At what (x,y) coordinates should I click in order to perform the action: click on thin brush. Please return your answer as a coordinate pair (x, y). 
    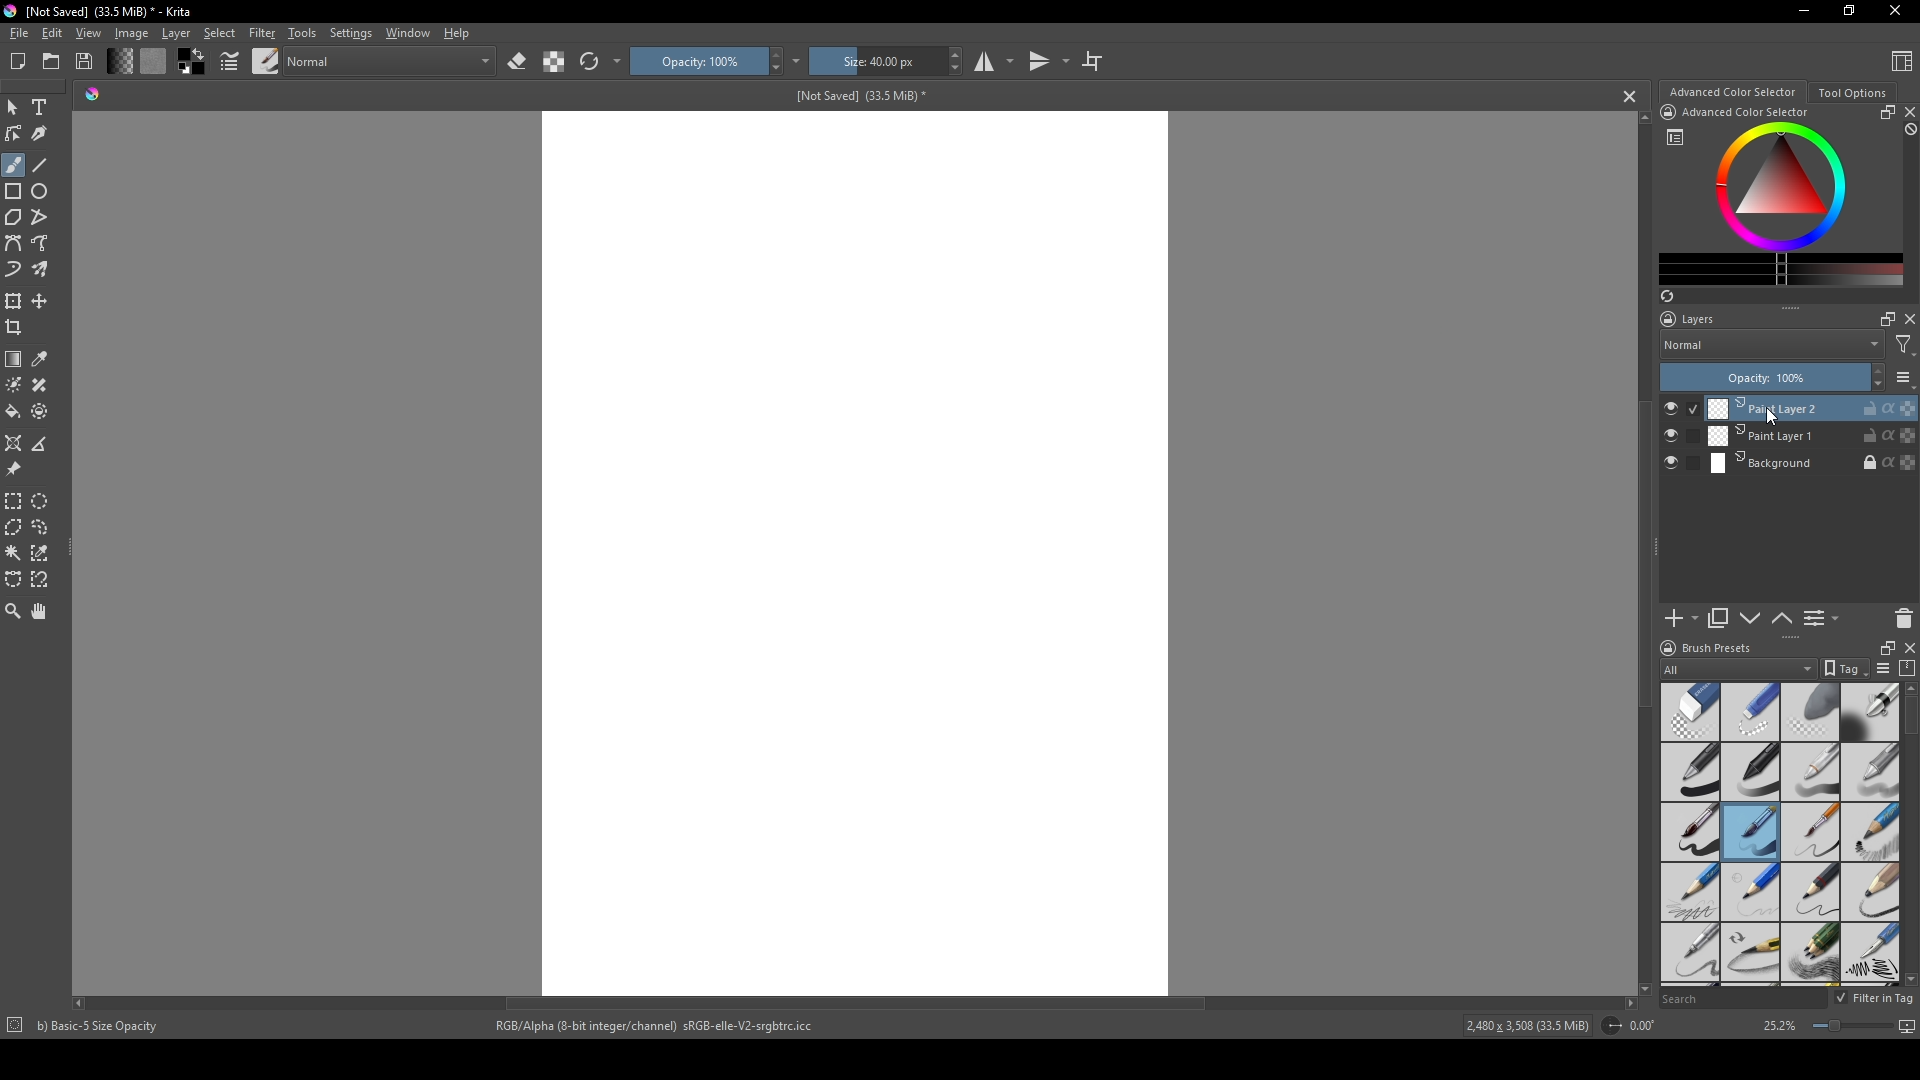
    Looking at the image, I should click on (1810, 833).